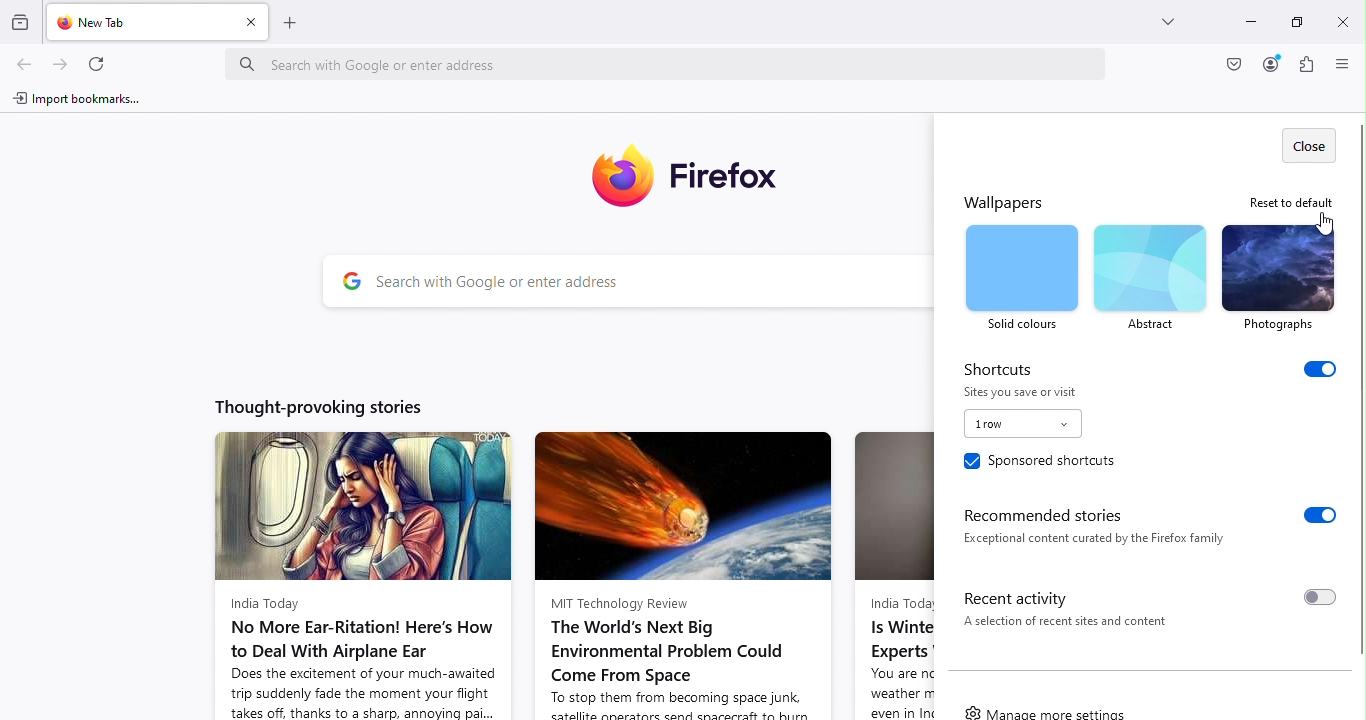 This screenshot has height=720, width=1366. Describe the element at coordinates (624, 282) in the screenshot. I see `Search bar` at that location.